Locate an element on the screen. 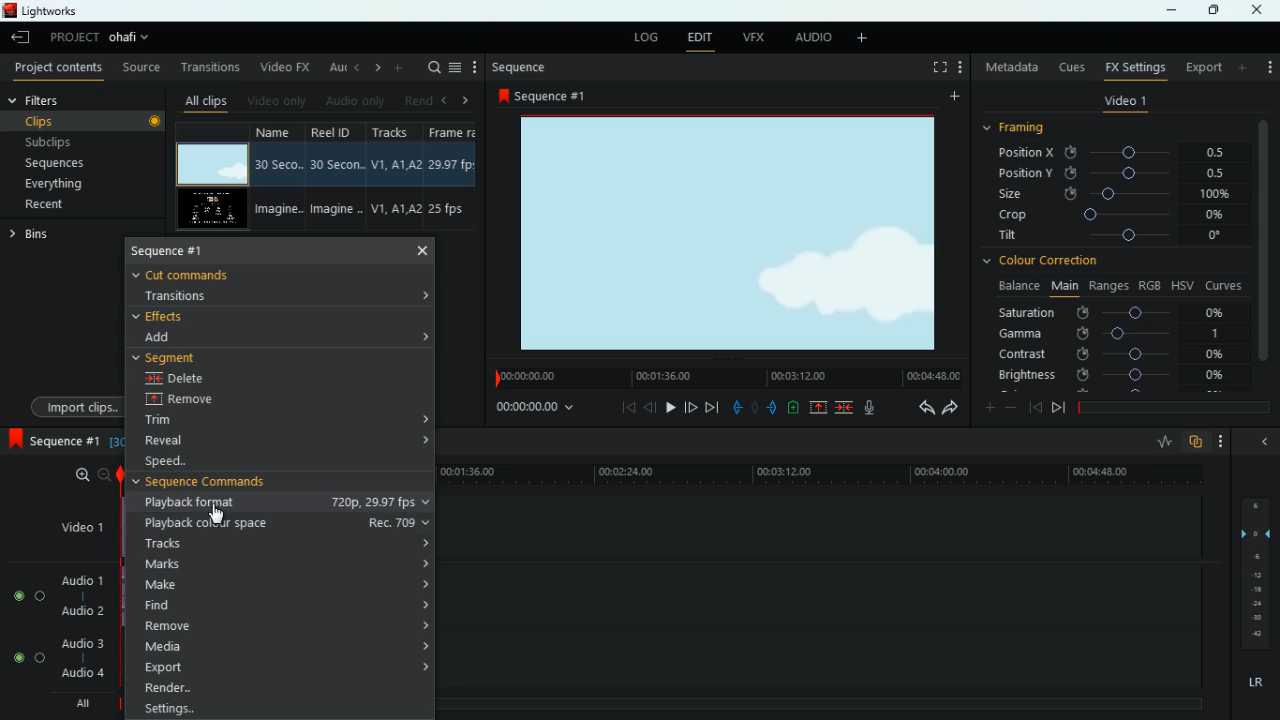 This screenshot has height=720, width=1280. audio 1 is located at coordinates (81, 579).